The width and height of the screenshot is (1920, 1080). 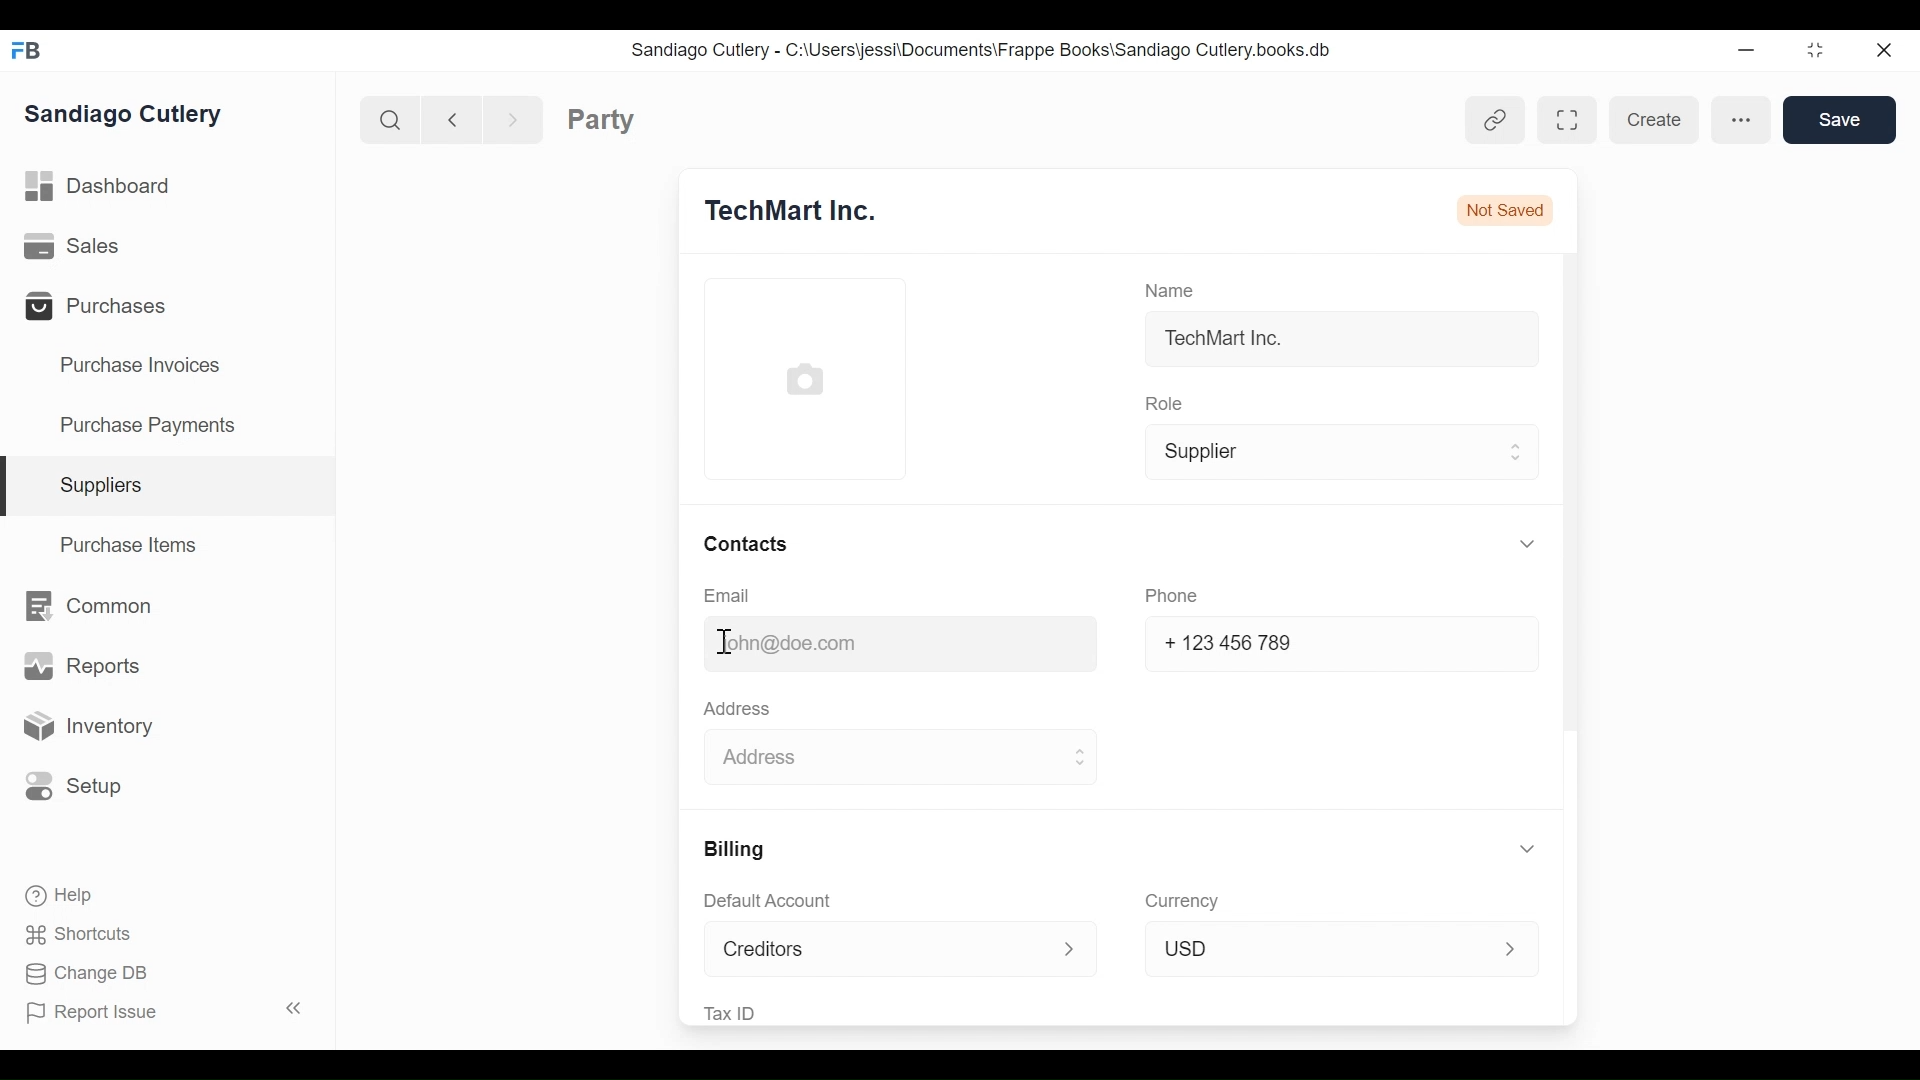 I want to click on [FP Report Issue, so click(x=98, y=1018).